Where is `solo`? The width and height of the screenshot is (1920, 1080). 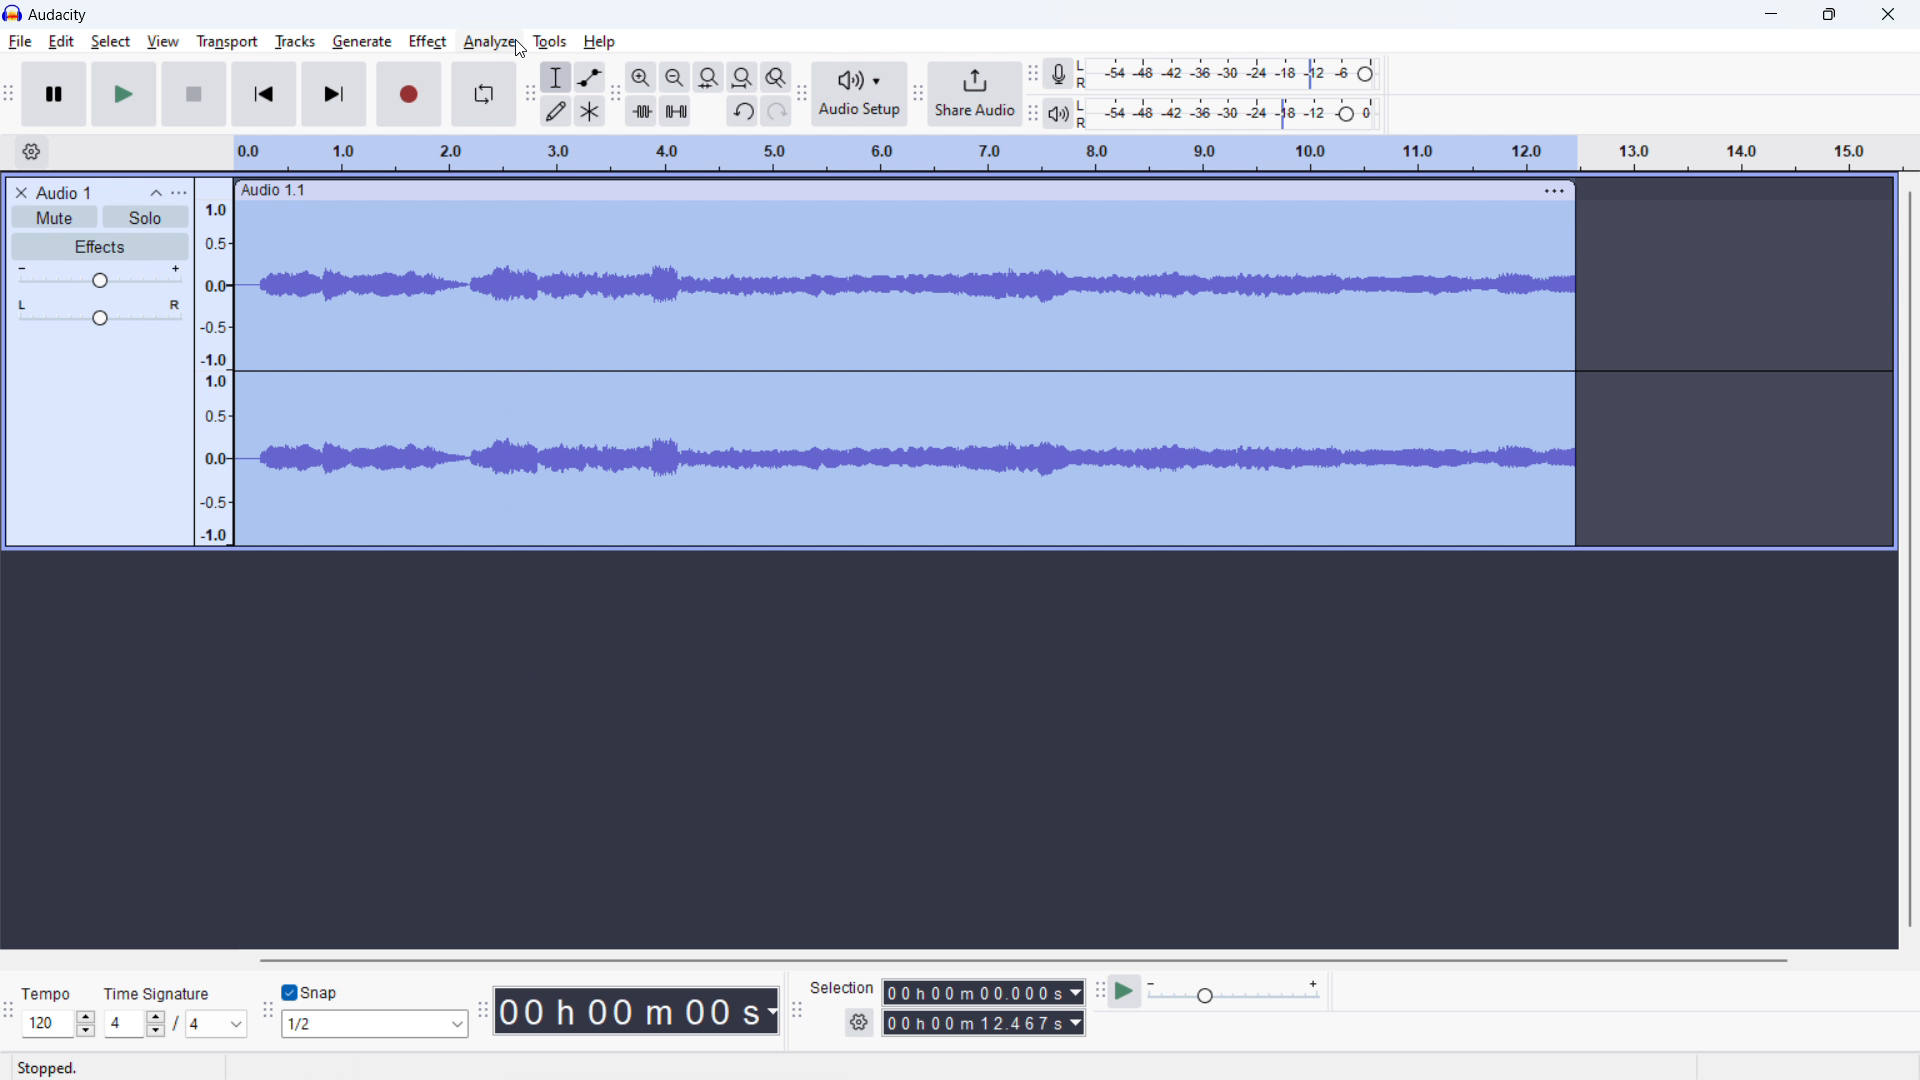
solo is located at coordinates (145, 217).